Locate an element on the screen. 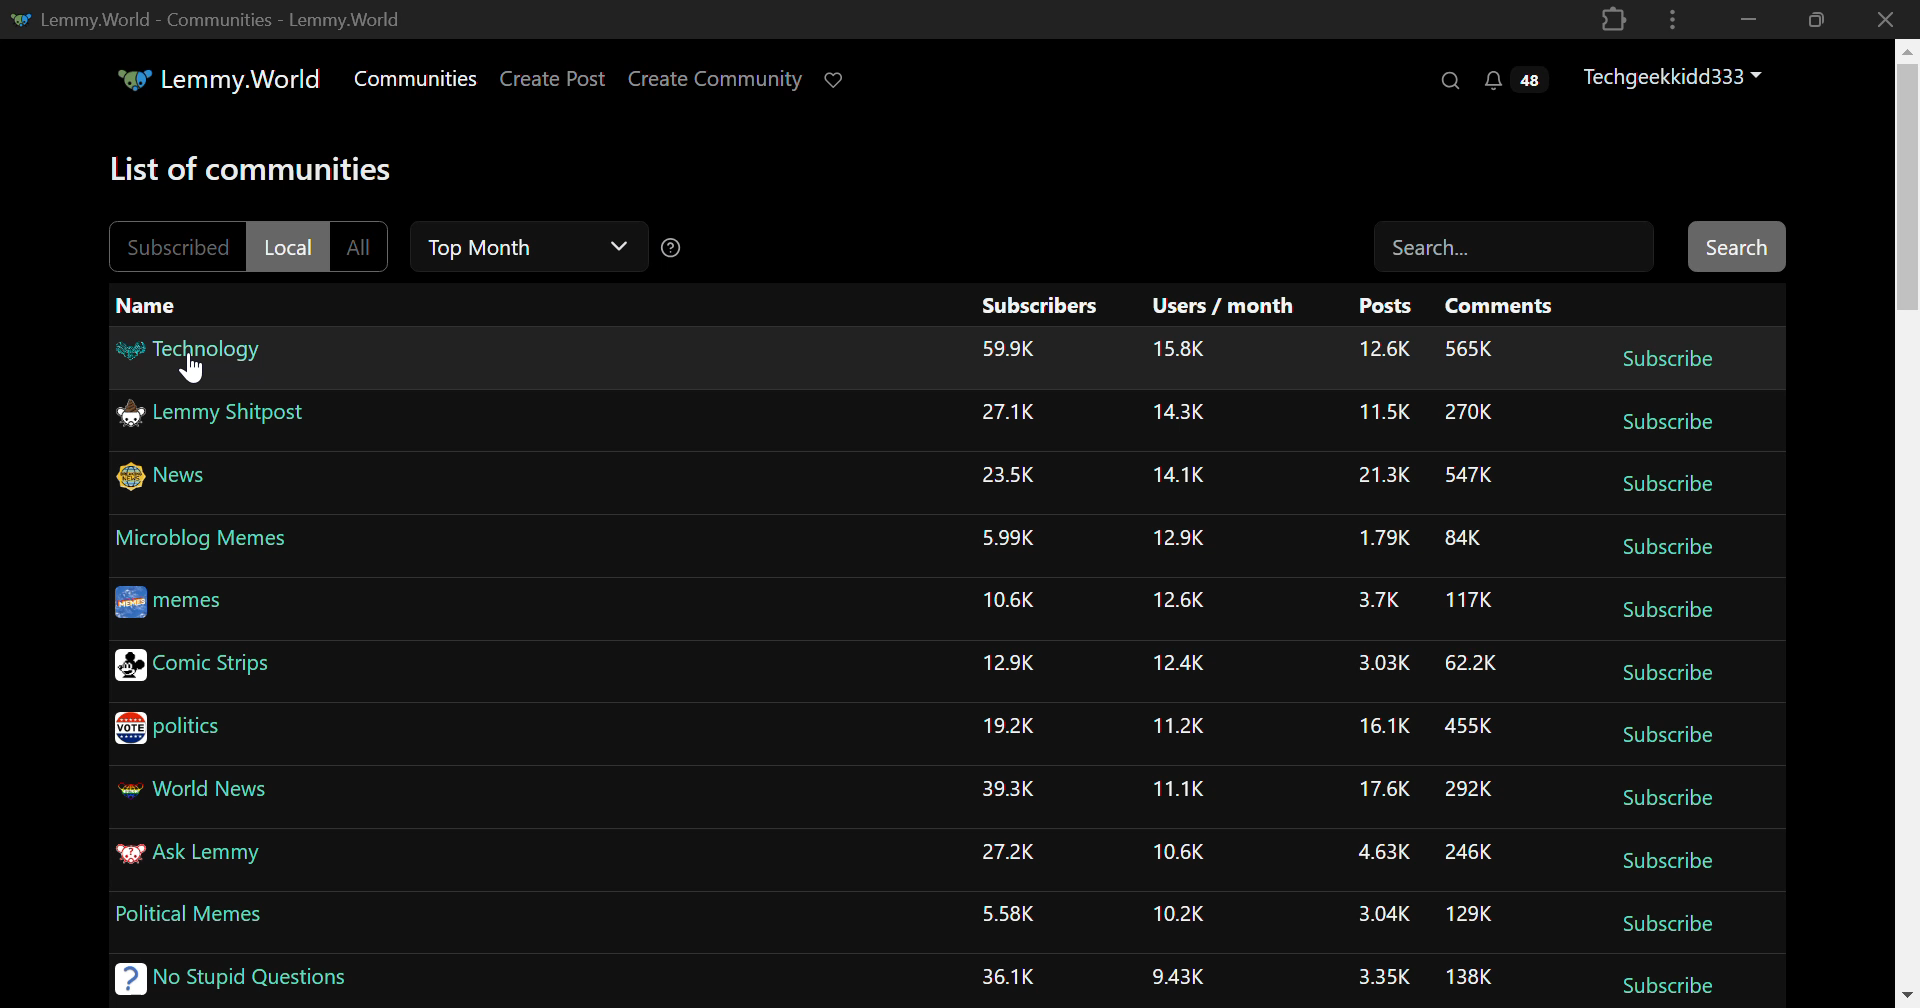 Image resolution: width=1920 pixels, height=1008 pixels. 12.4K is located at coordinates (1178, 666).